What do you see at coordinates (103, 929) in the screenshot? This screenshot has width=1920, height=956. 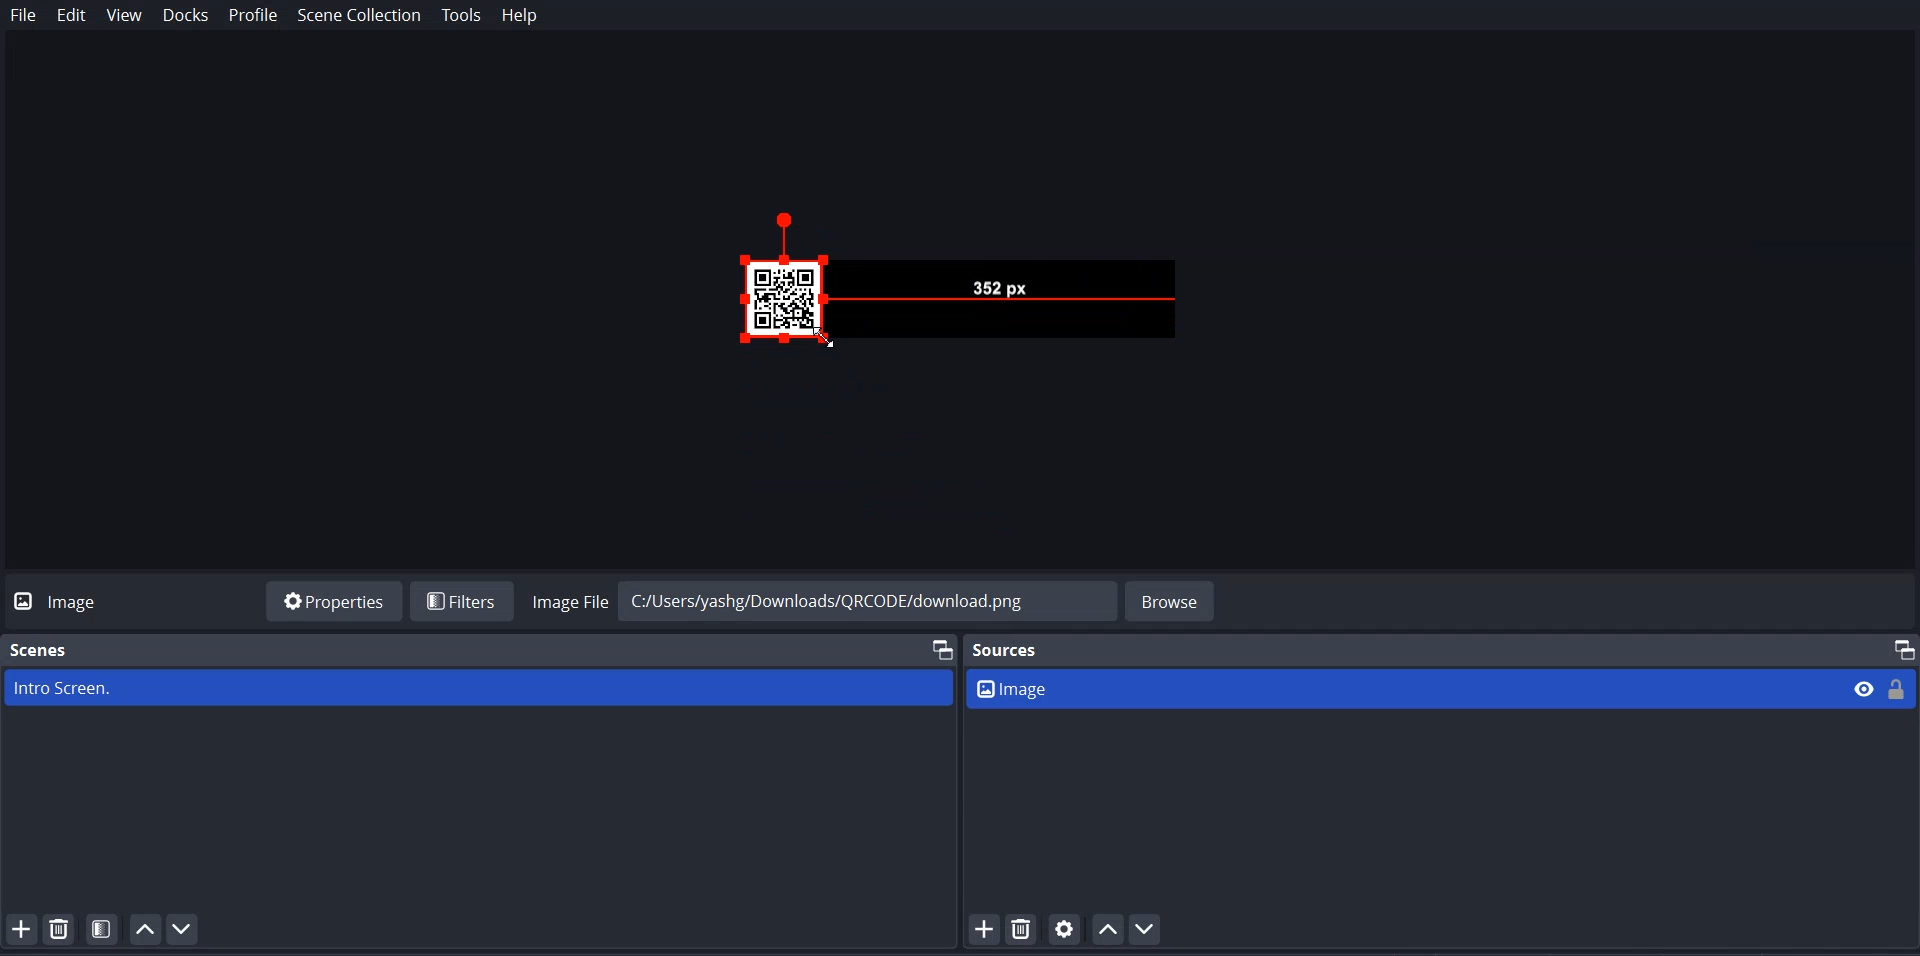 I see `Open scene Filter` at bounding box center [103, 929].